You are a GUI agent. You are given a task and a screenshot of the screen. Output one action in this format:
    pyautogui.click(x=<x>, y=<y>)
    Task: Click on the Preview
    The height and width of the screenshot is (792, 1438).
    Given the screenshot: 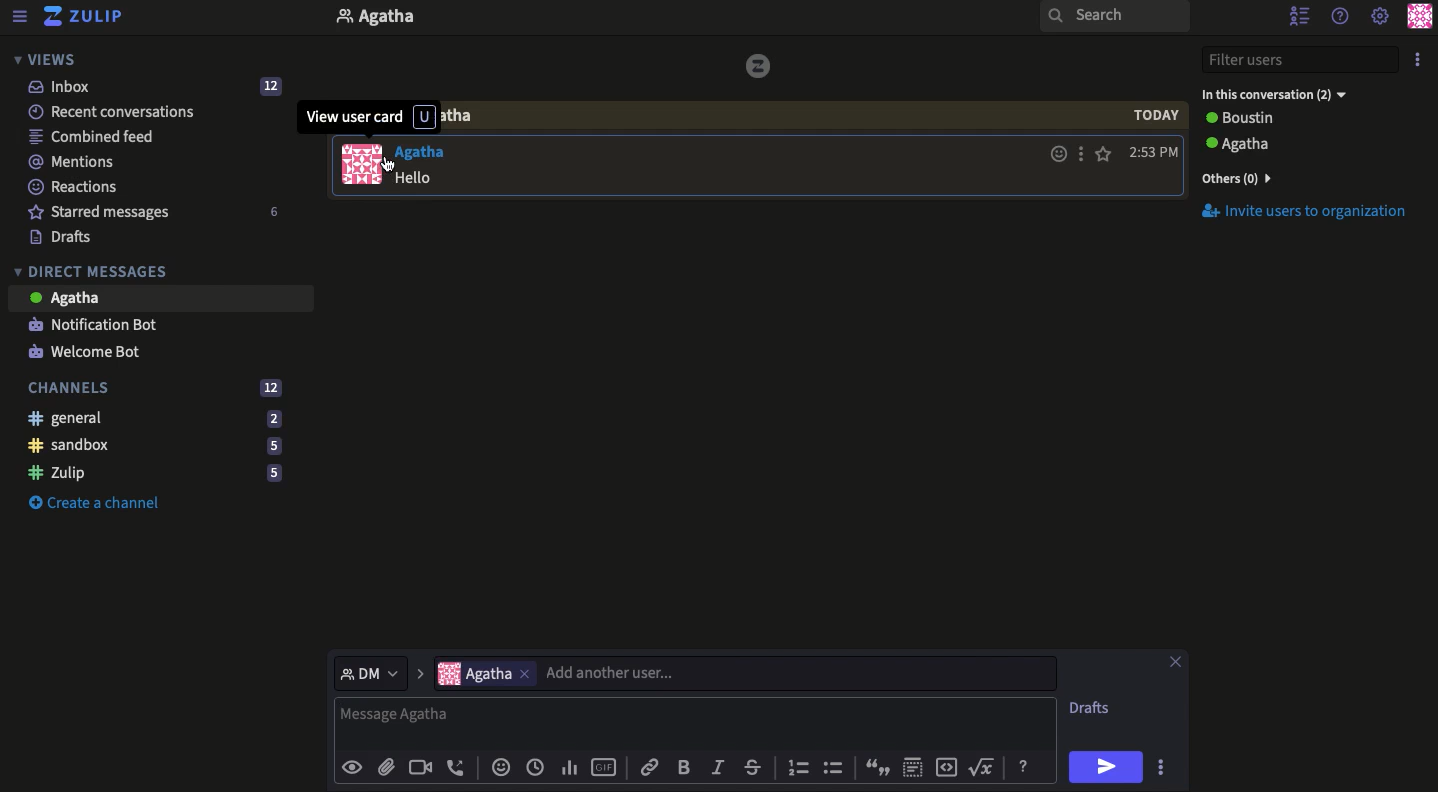 What is the action you would take?
    pyautogui.click(x=350, y=765)
    